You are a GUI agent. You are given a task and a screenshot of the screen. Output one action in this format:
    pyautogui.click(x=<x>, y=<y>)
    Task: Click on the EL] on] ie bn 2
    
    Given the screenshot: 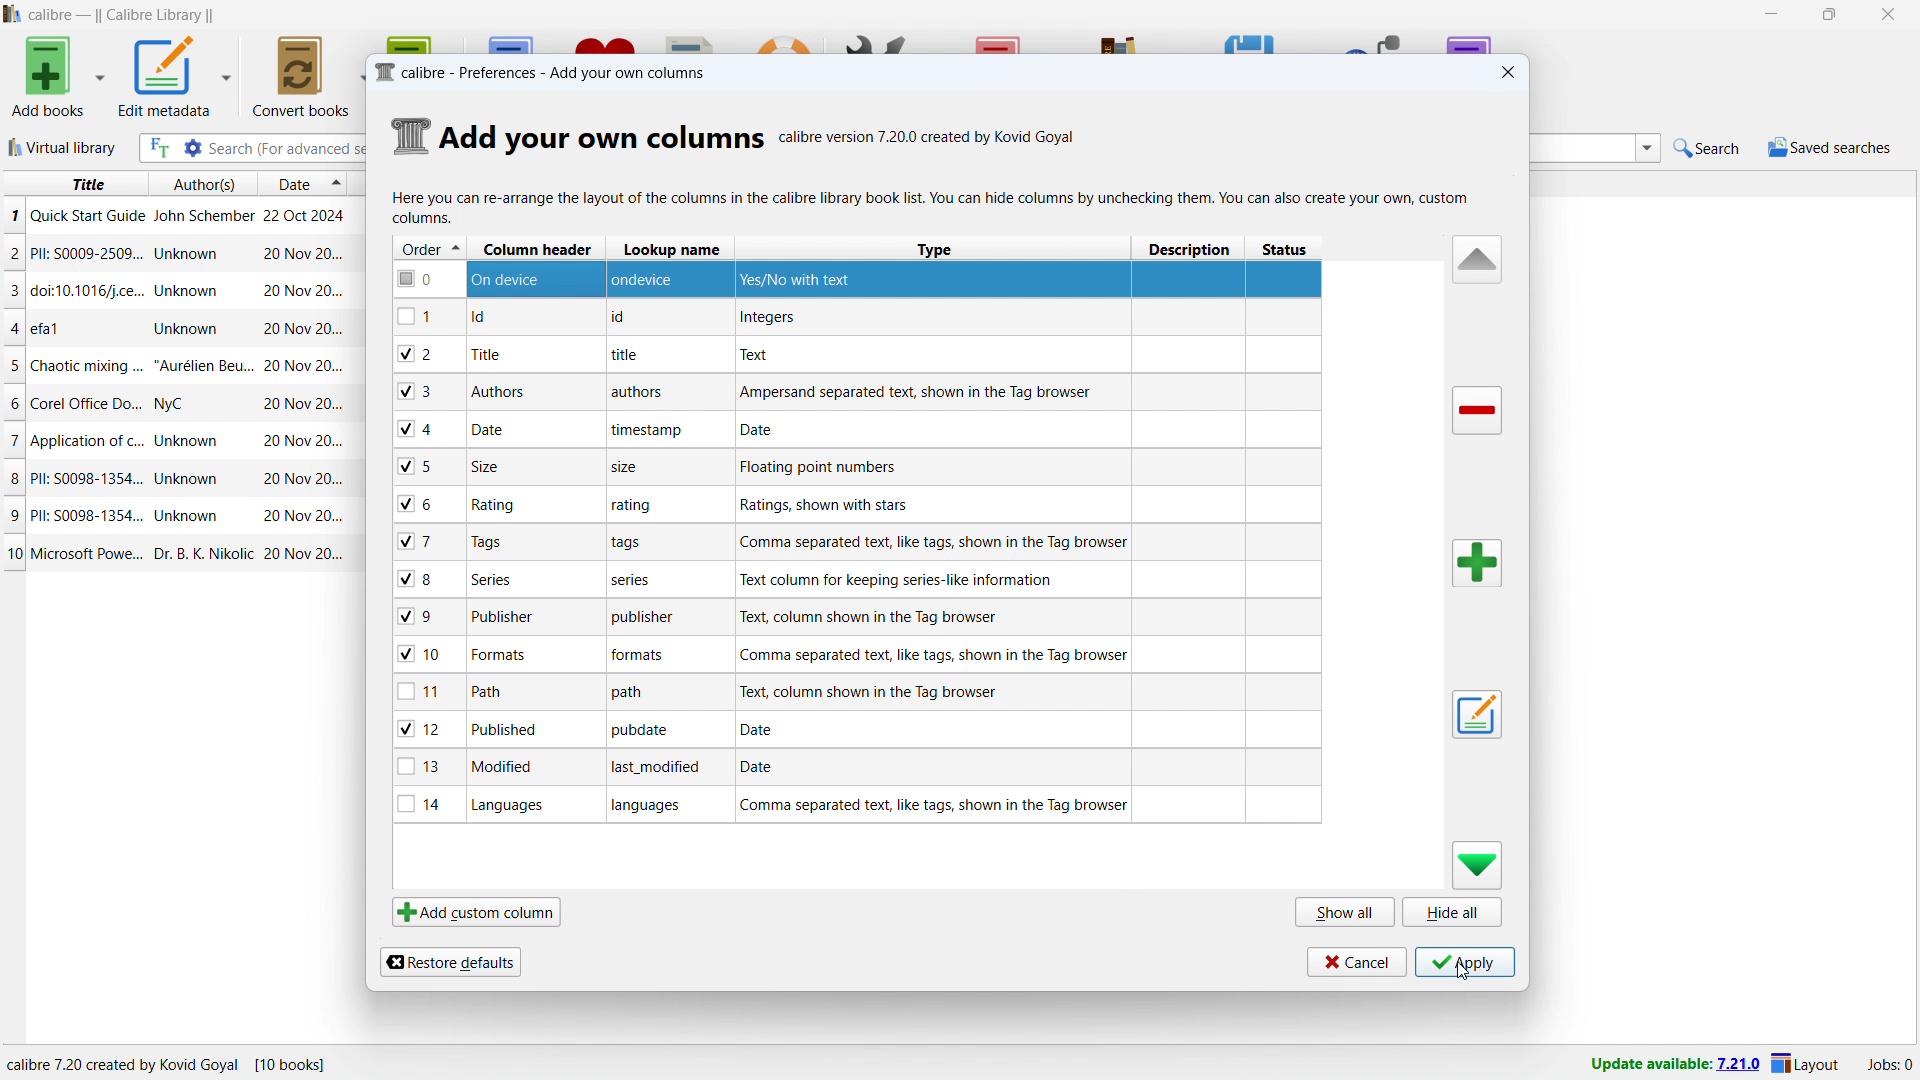 What is the action you would take?
    pyautogui.click(x=857, y=315)
    